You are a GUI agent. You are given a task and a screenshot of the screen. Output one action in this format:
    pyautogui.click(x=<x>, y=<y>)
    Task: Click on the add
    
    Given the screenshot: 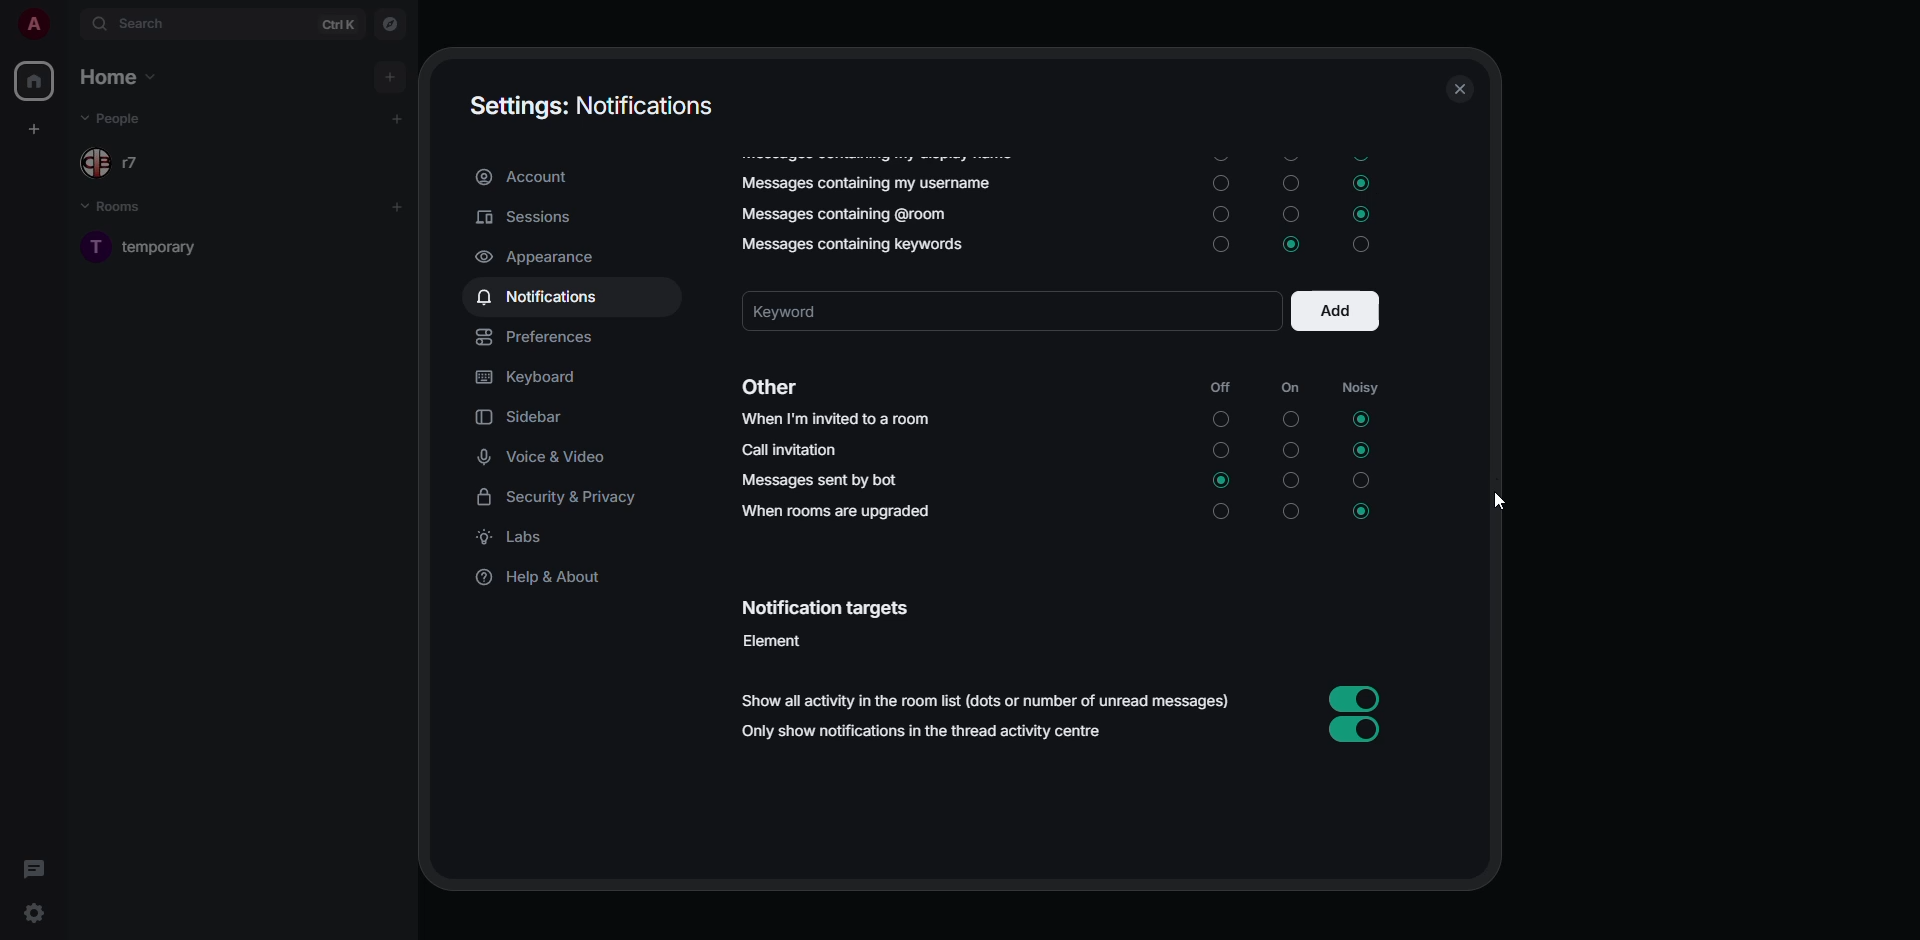 What is the action you would take?
    pyautogui.click(x=399, y=202)
    